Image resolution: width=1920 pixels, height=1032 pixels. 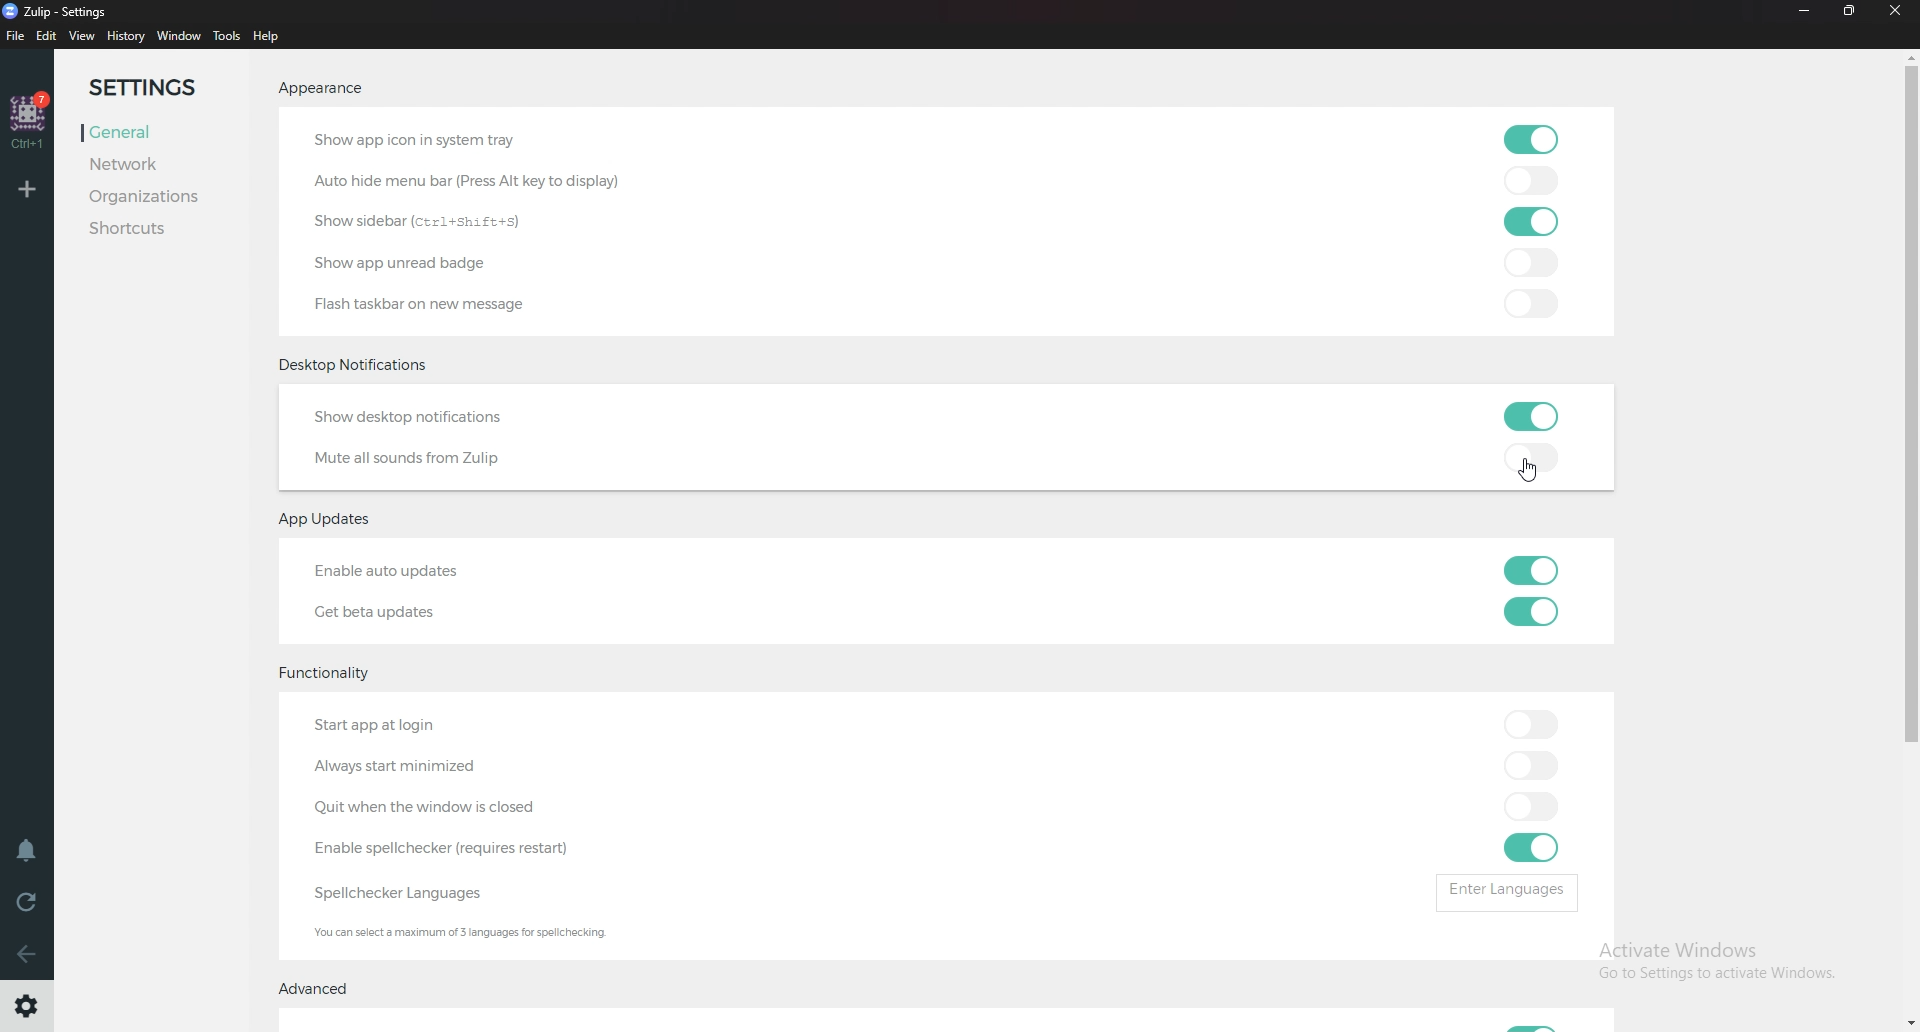 What do you see at coordinates (324, 988) in the screenshot?
I see `Advanced` at bounding box center [324, 988].